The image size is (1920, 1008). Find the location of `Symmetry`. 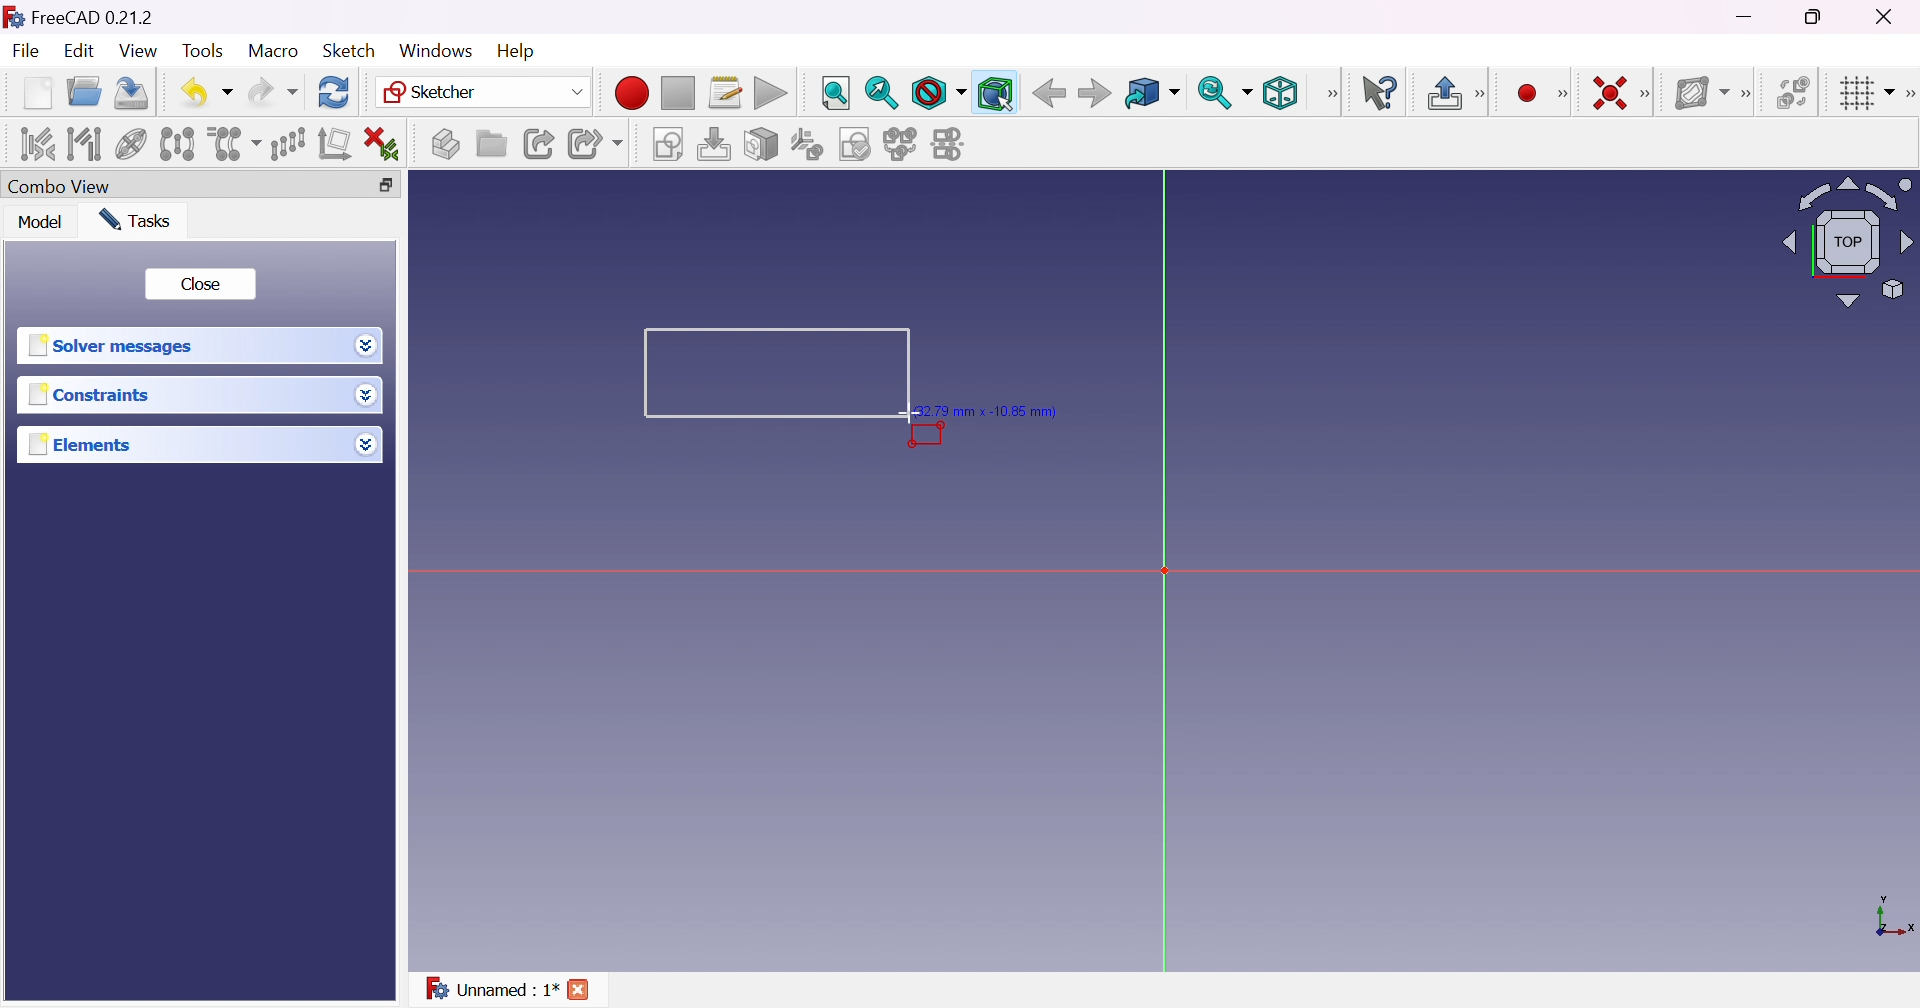

Symmetry is located at coordinates (176, 143).